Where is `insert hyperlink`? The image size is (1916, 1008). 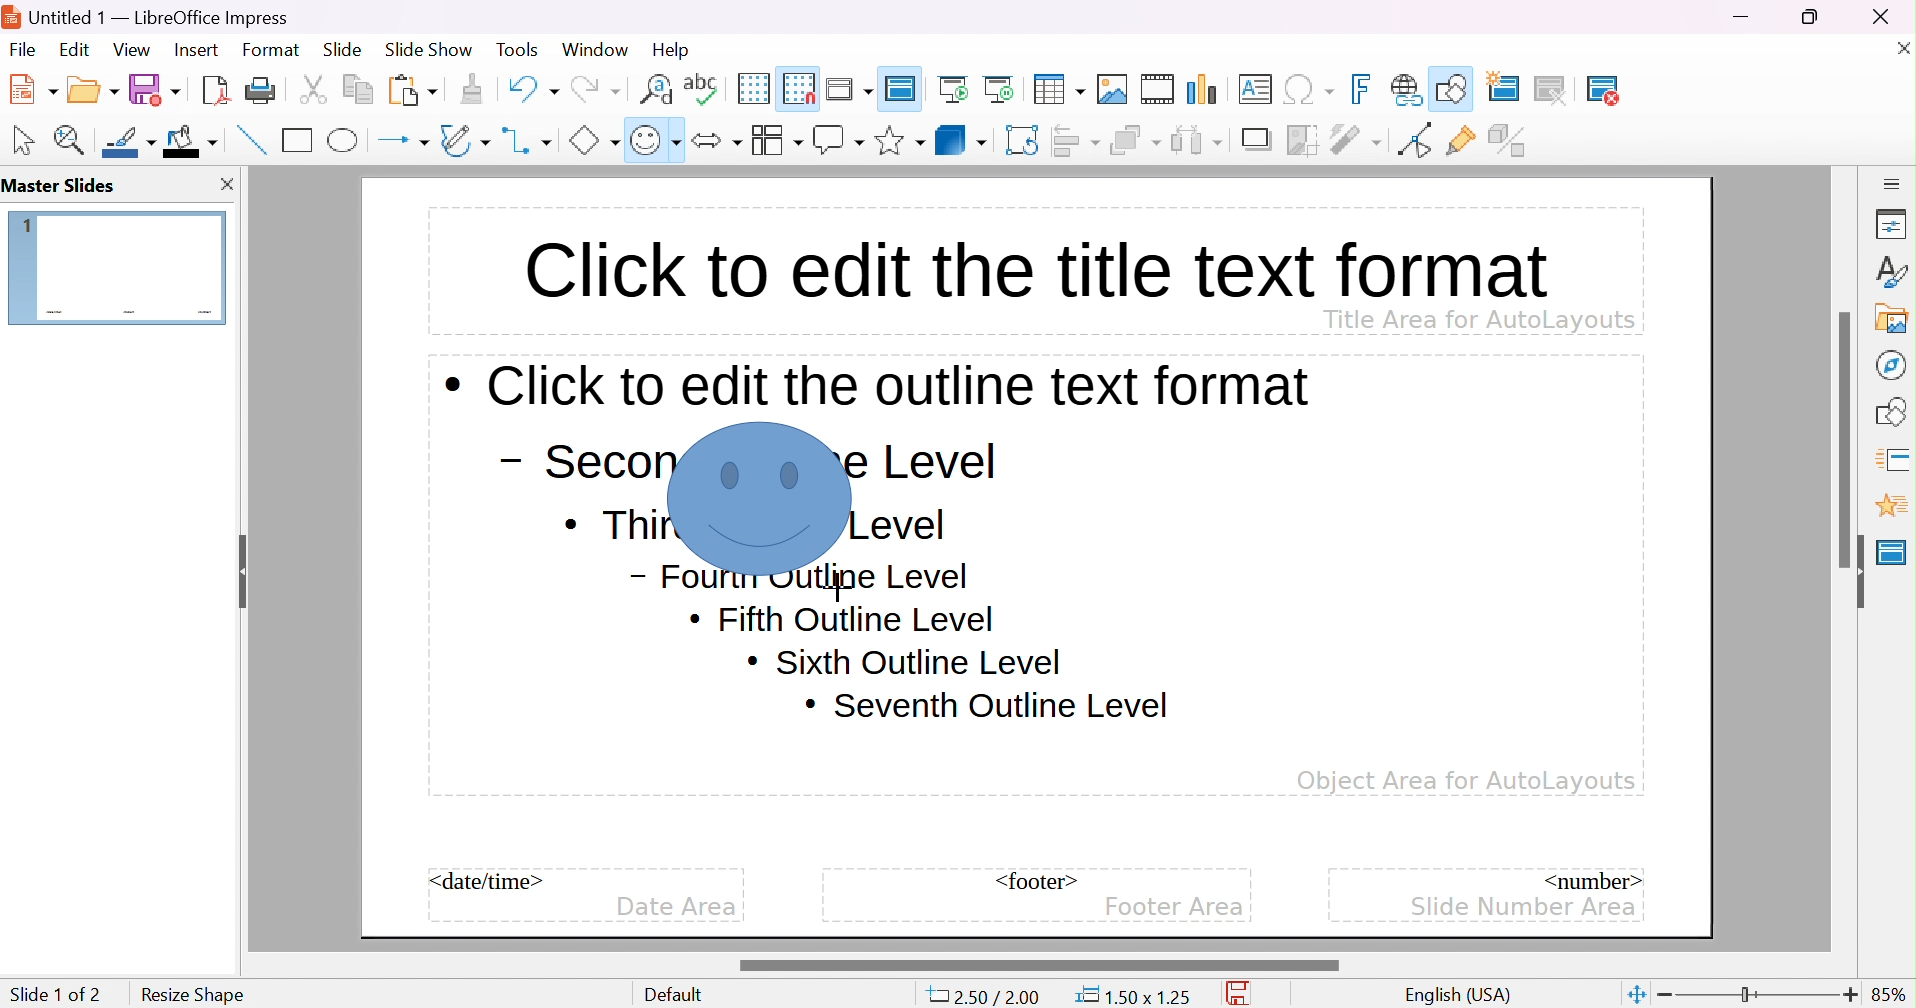
insert hyperlink is located at coordinates (1407, 89).